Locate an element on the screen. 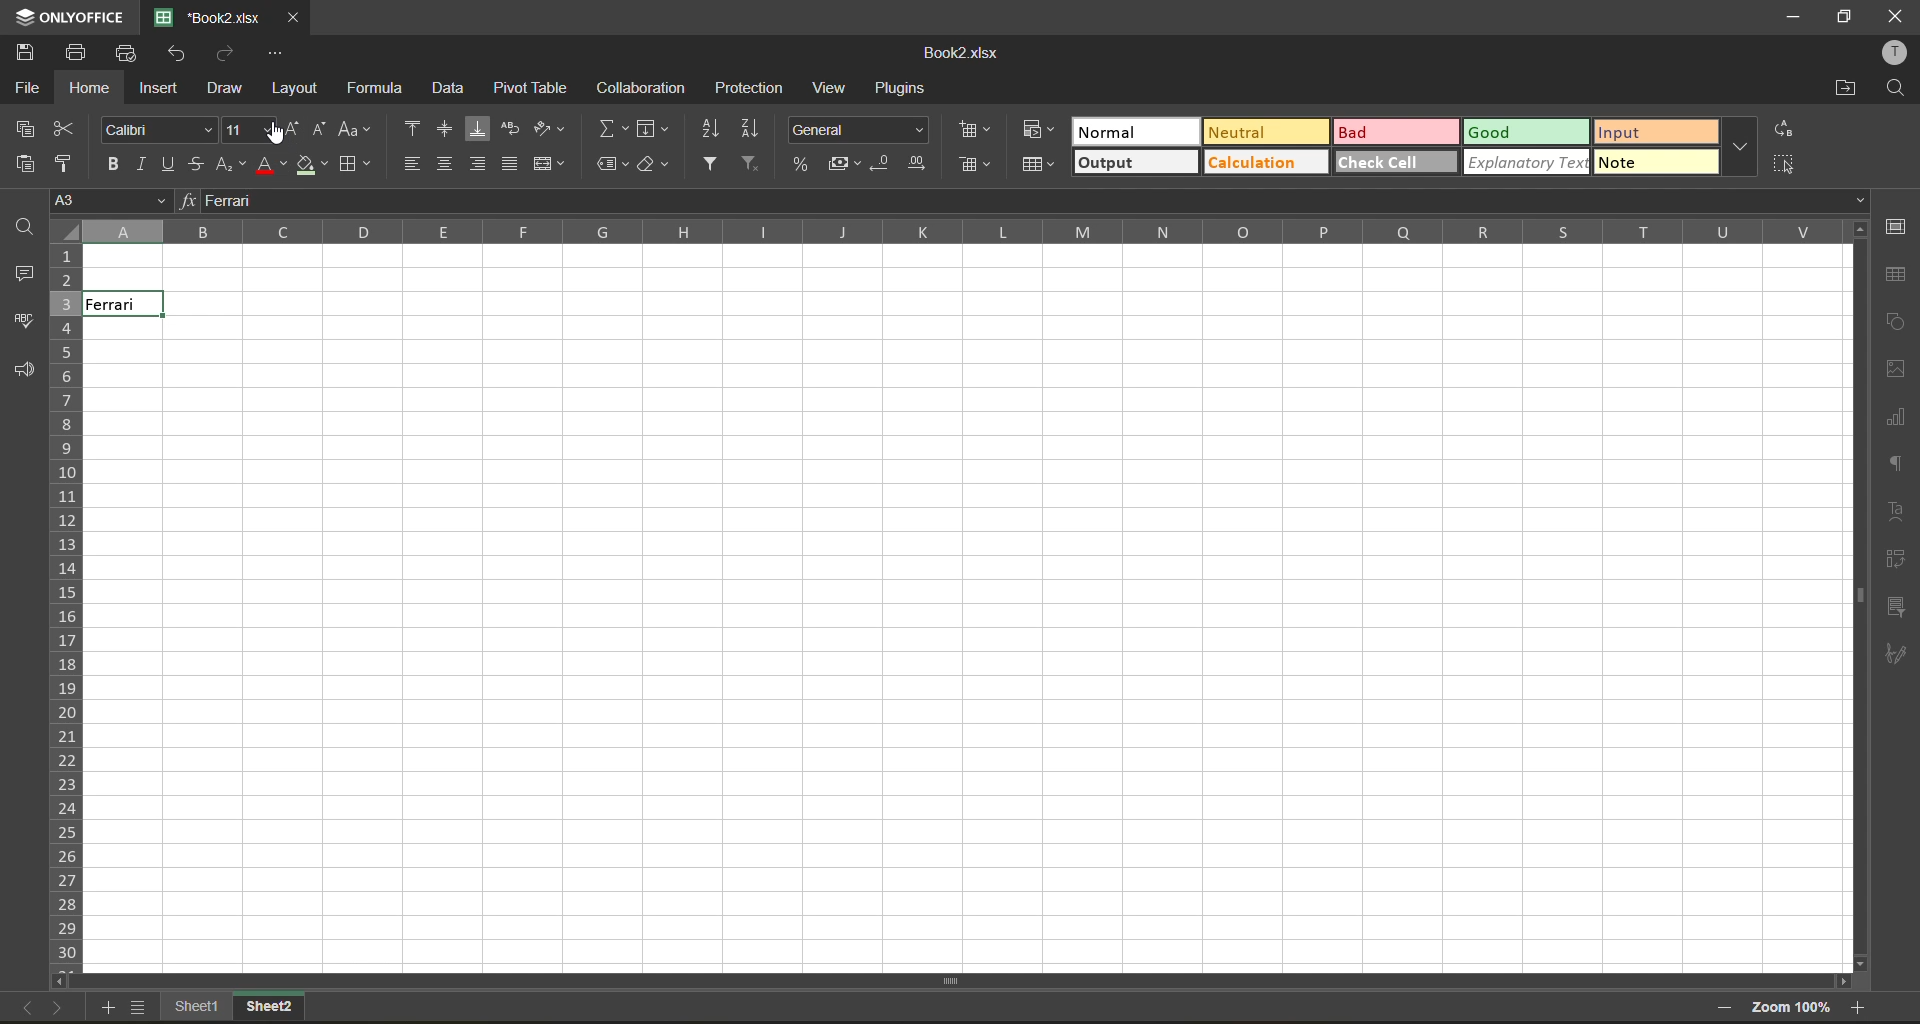 The image size is (1920, 1024). Horizontal ScrollBar is located at coordinates (1858, 609).